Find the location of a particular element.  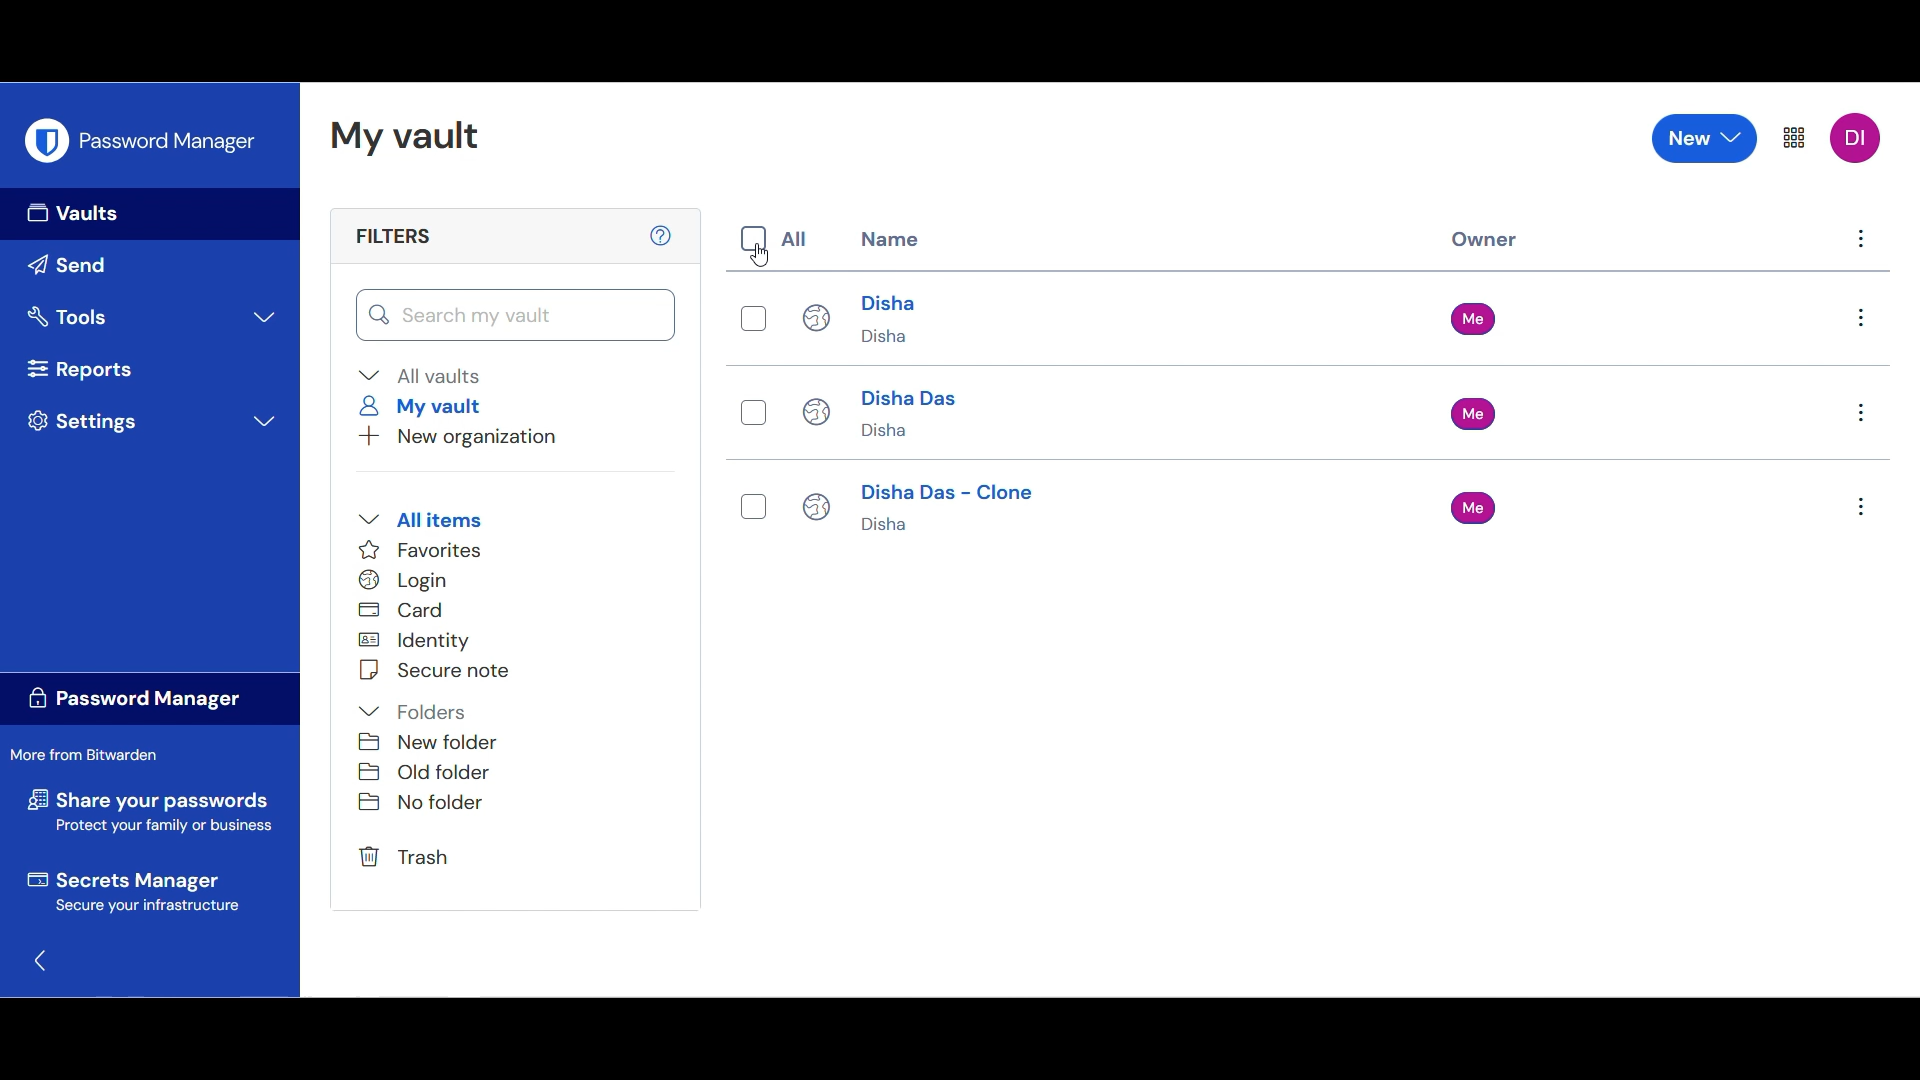

DI is located at coordinates (1855, 137).